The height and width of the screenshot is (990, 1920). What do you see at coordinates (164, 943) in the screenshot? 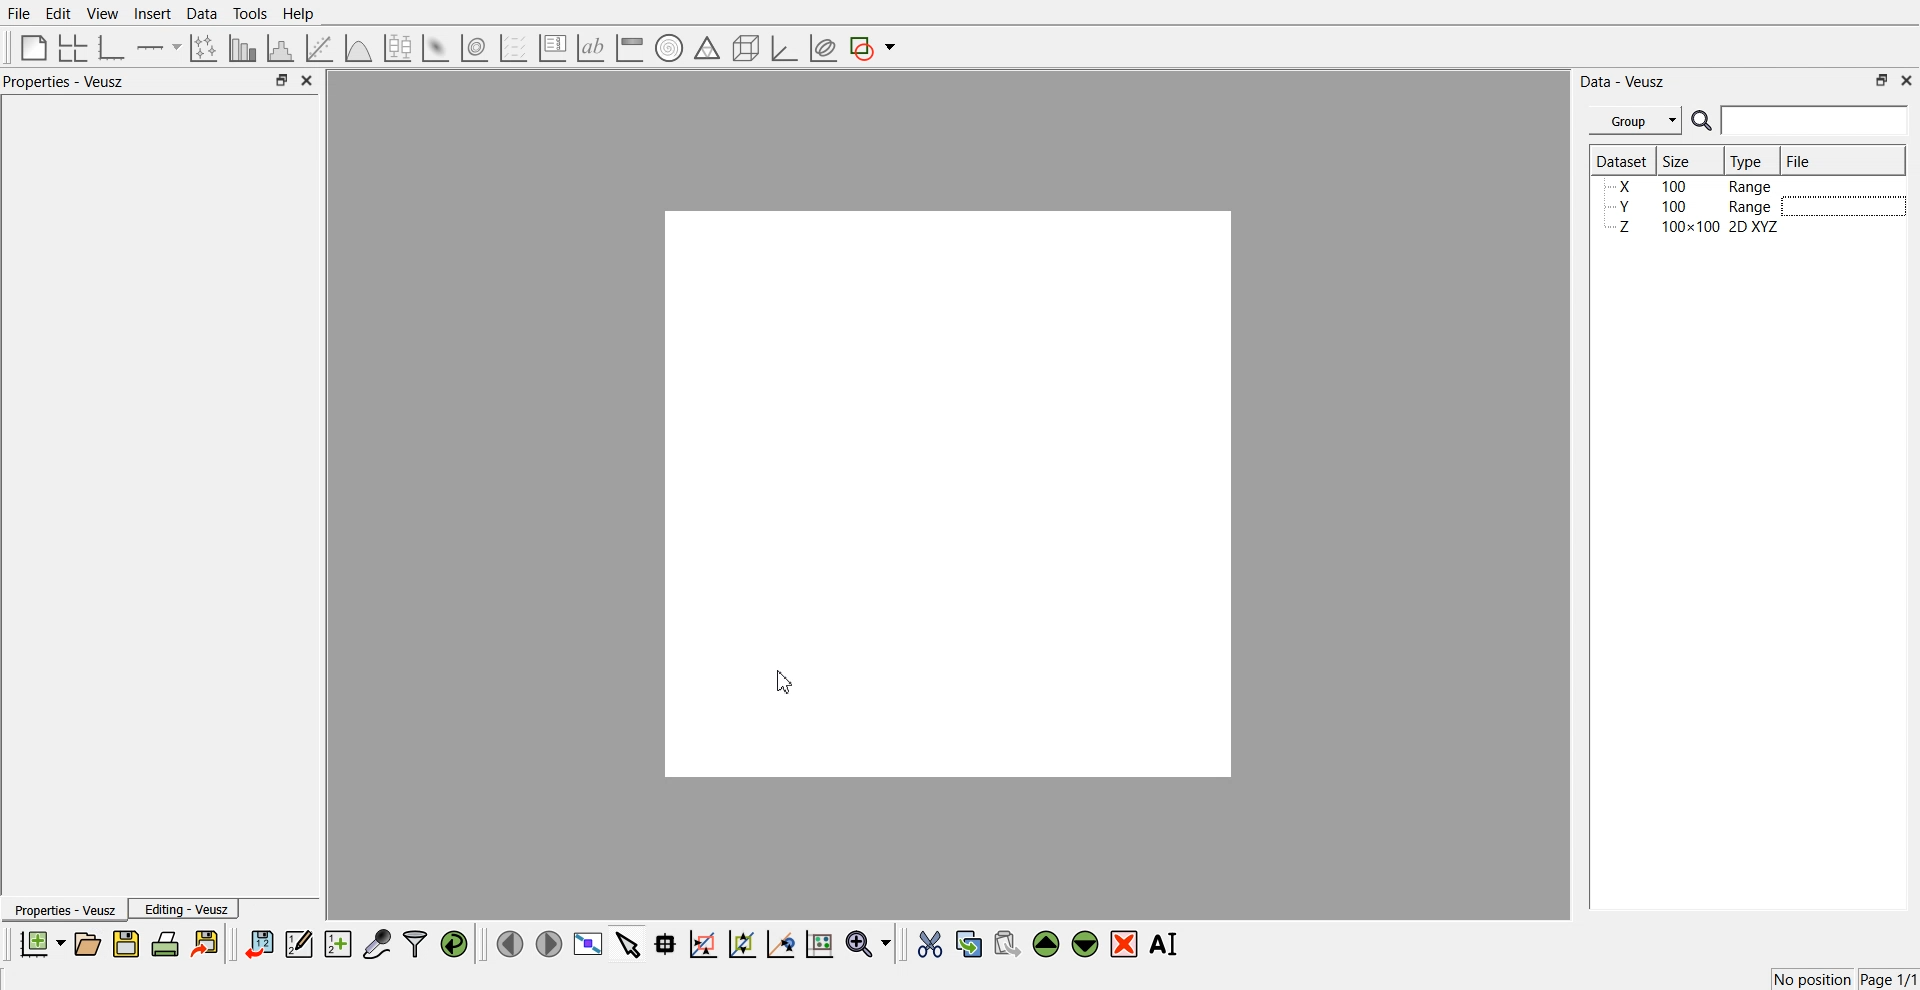
I see `Print the document` at bounding box center [164, 943].